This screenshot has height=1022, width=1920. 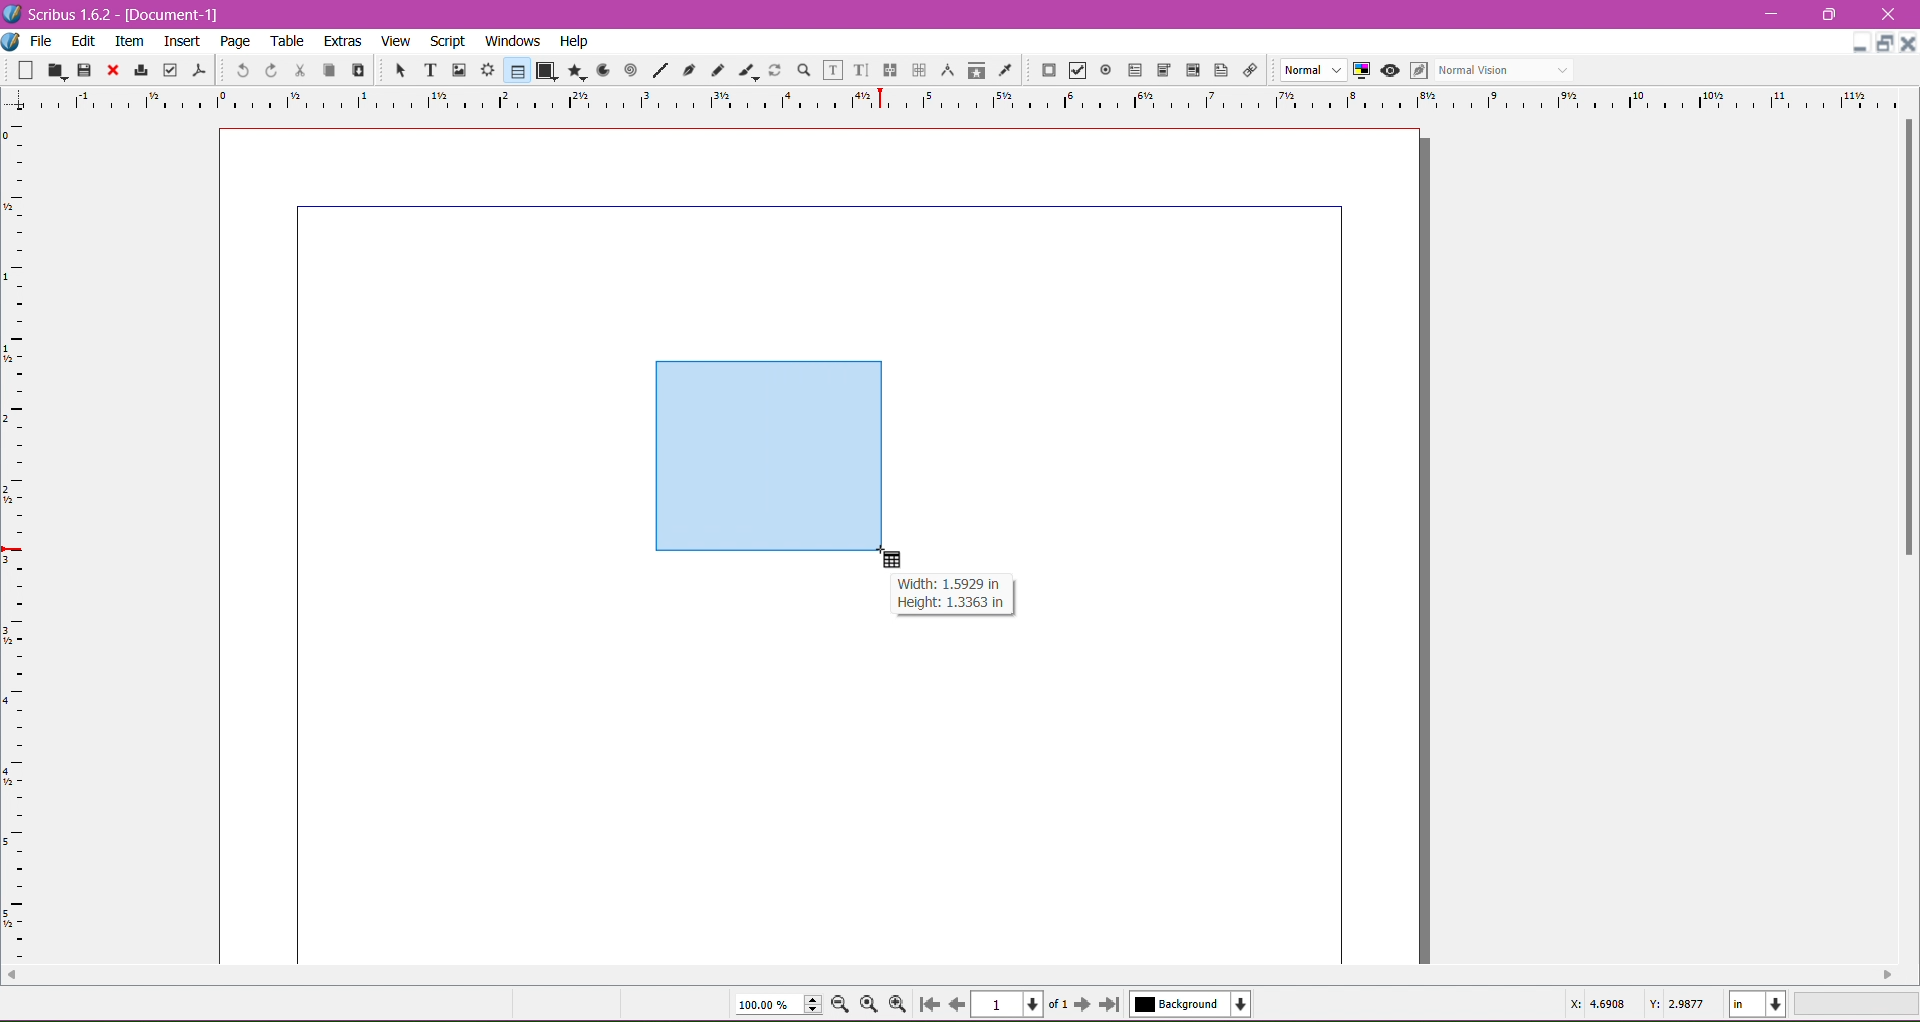 I want to click on Edit, so click(x=85, y=40).